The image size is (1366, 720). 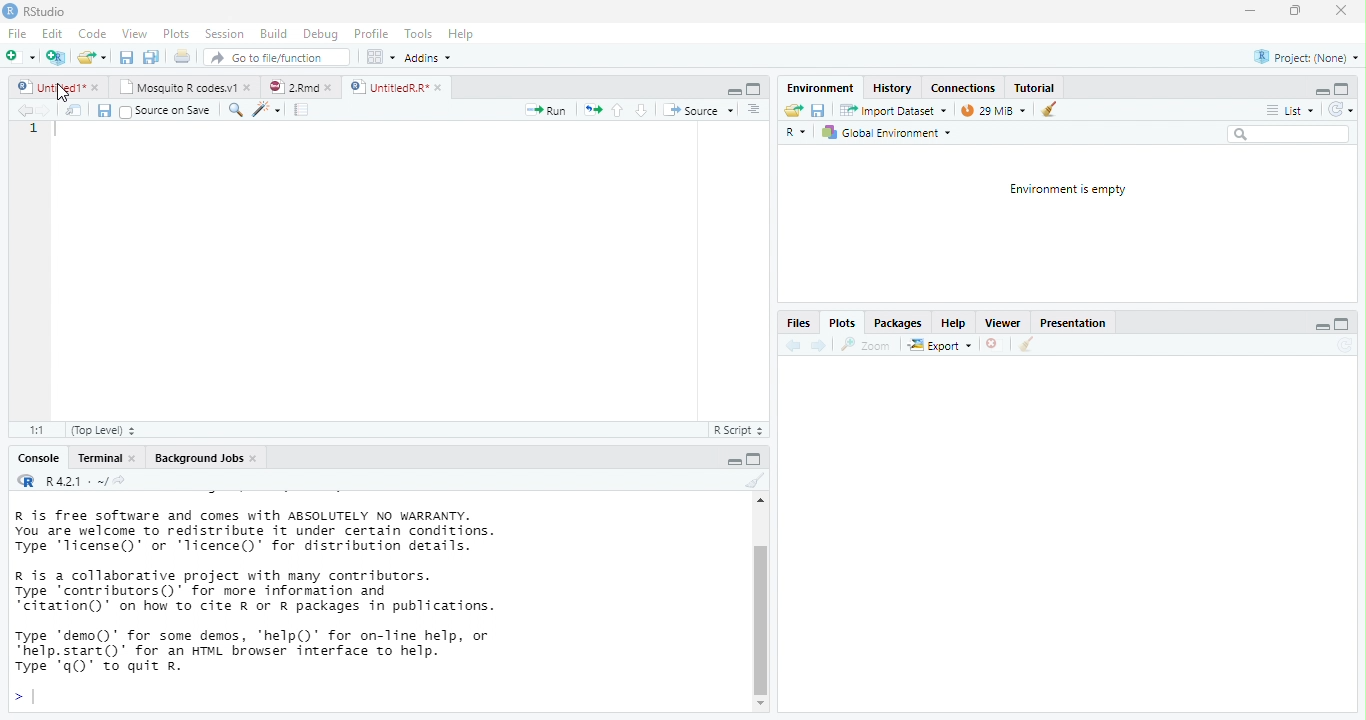 I want to click on Plots, so click(x=177, y=34).